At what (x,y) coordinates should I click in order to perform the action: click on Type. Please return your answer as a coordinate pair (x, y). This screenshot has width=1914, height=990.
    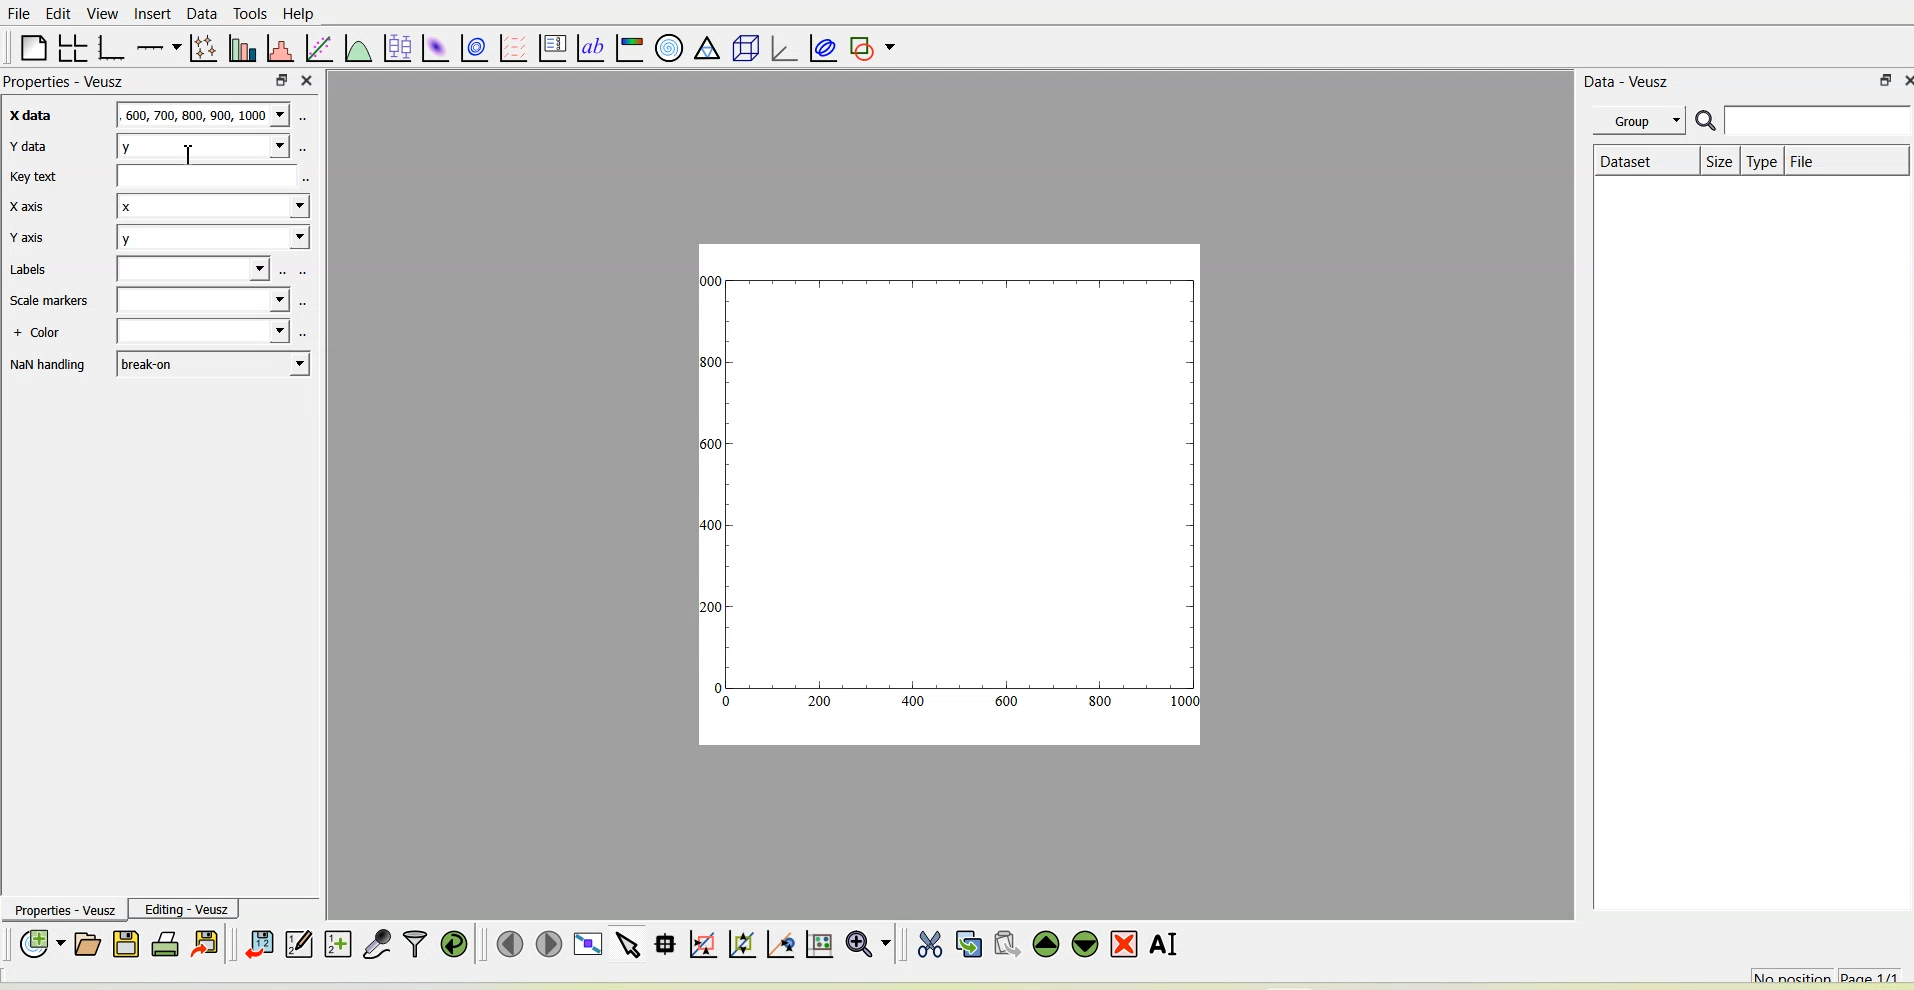
    Looking at the image, I should click on (1762, 161).